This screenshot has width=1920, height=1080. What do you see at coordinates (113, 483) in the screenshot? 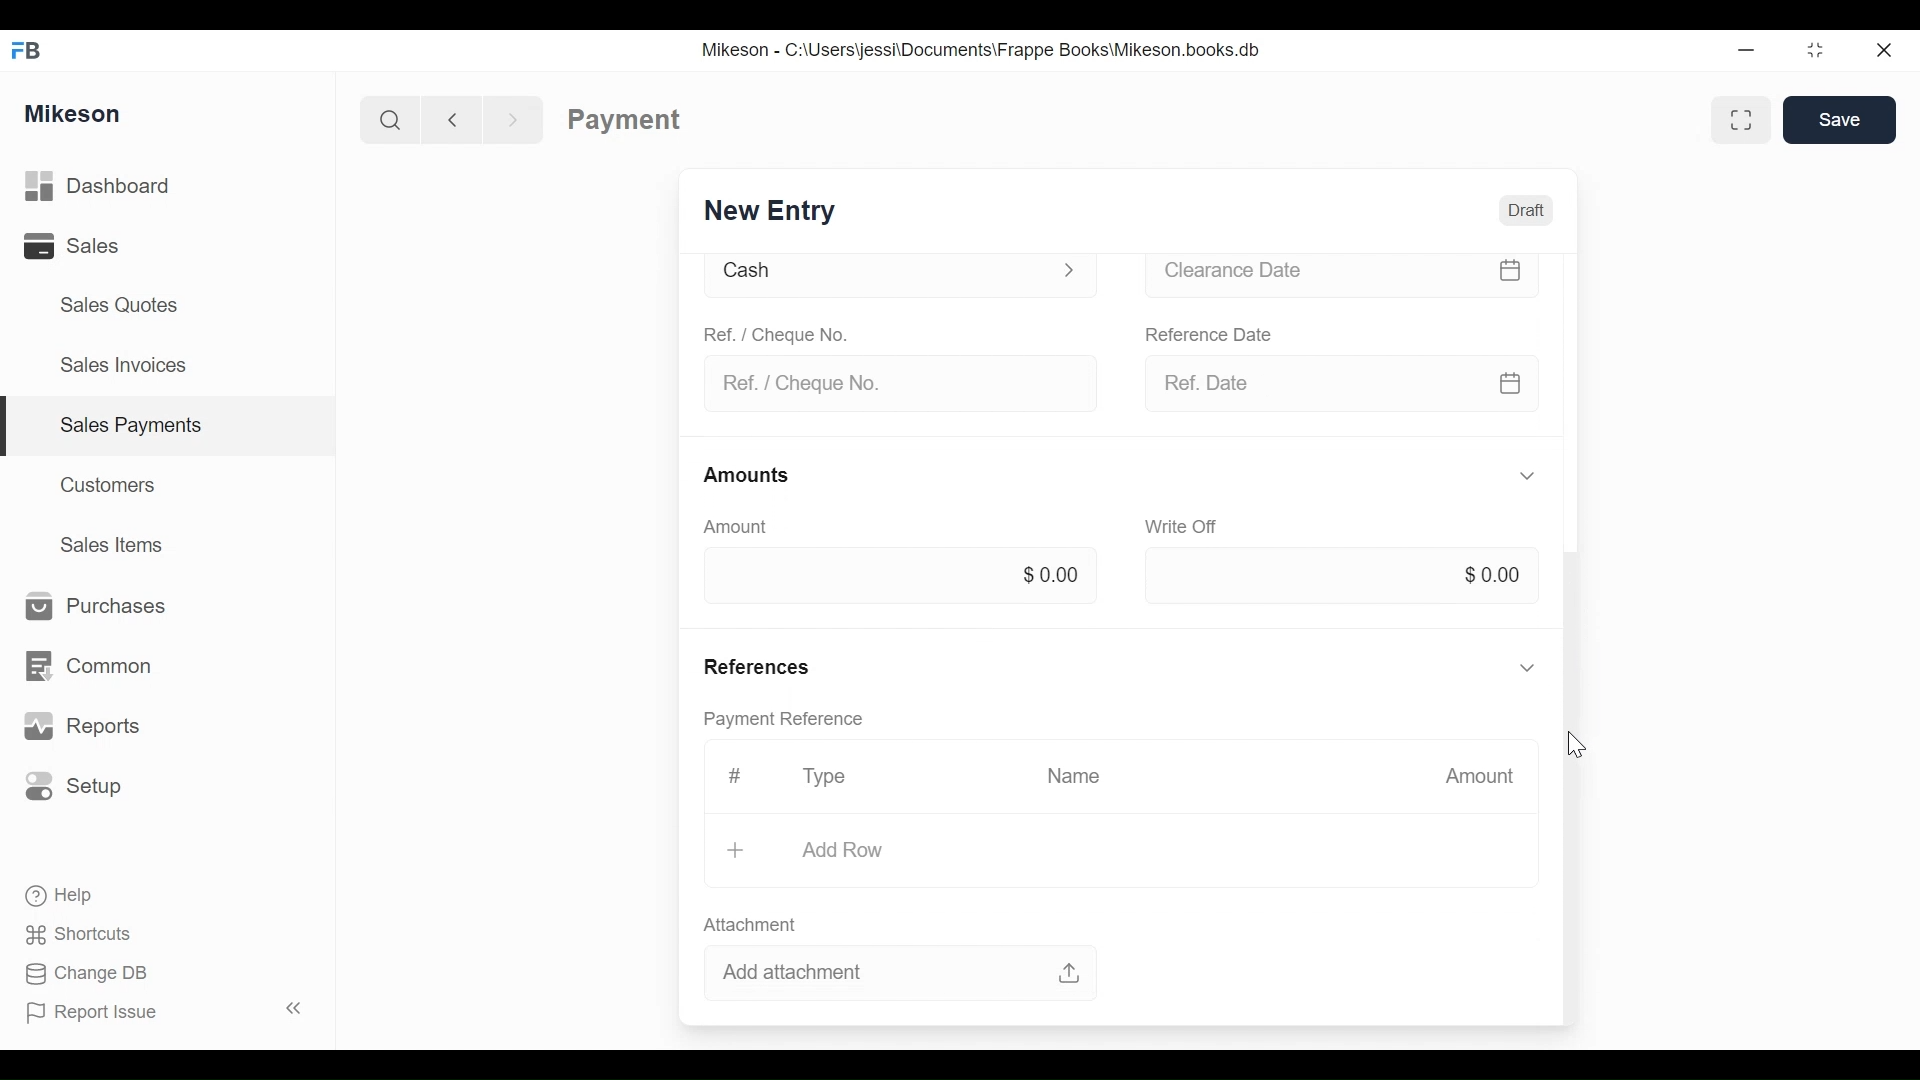
I see `Customers` at bounding box center [113, 483].